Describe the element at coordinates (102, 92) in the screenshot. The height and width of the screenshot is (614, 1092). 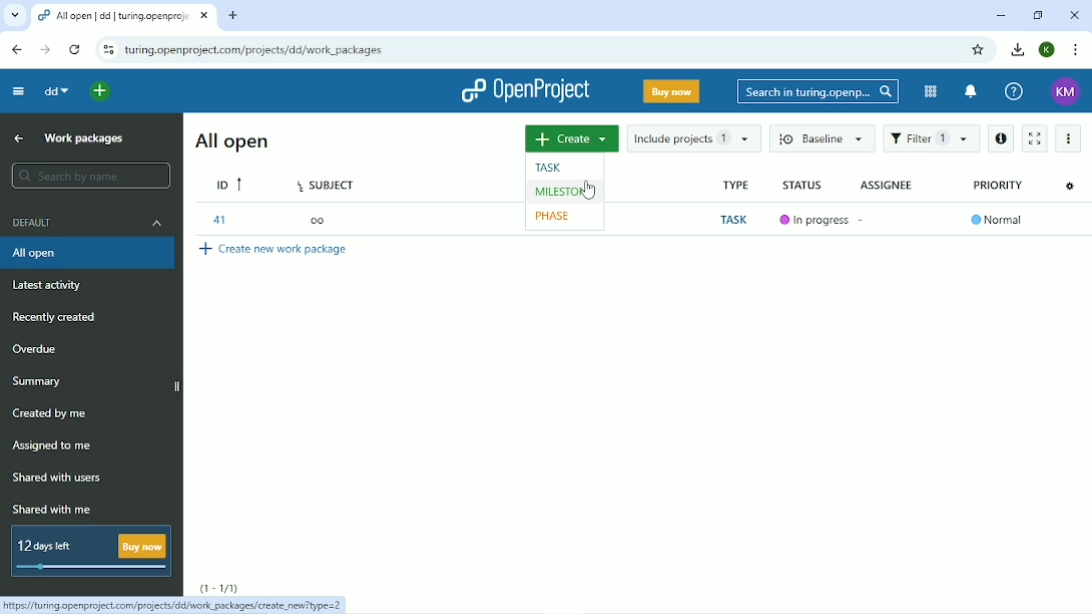
I see `Open quick add menu` at that location.